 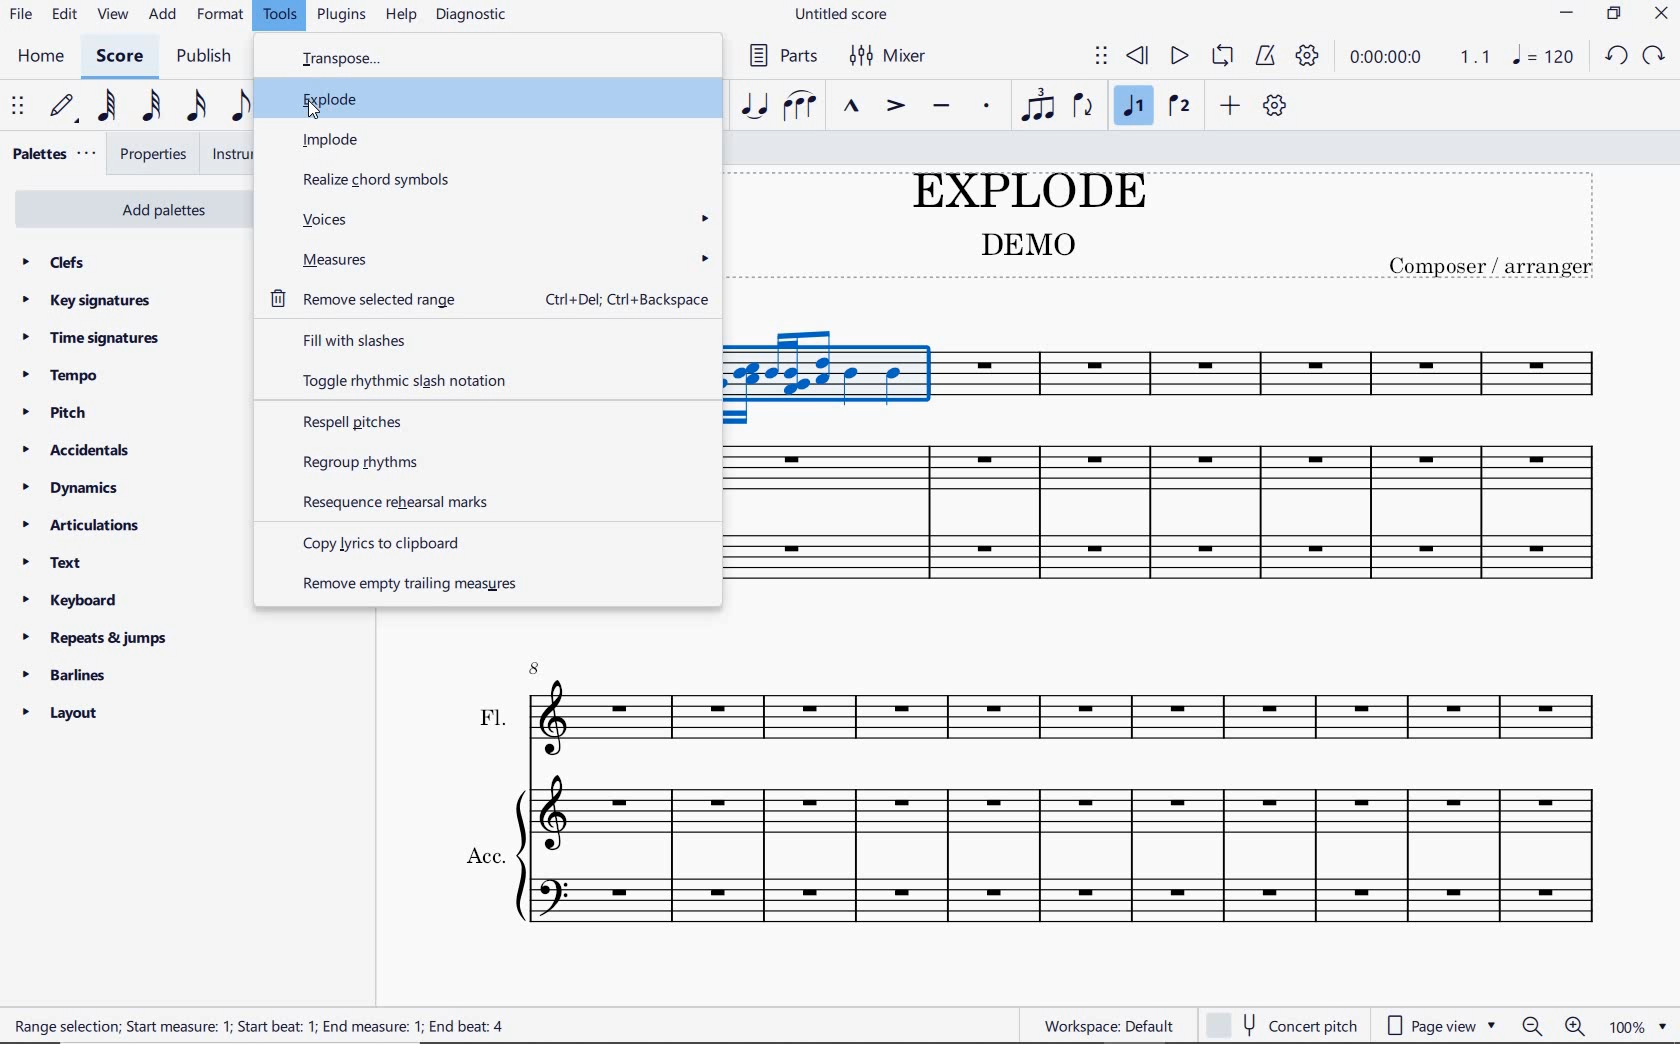 I want to click on barlines, so click(x=68, y=676).